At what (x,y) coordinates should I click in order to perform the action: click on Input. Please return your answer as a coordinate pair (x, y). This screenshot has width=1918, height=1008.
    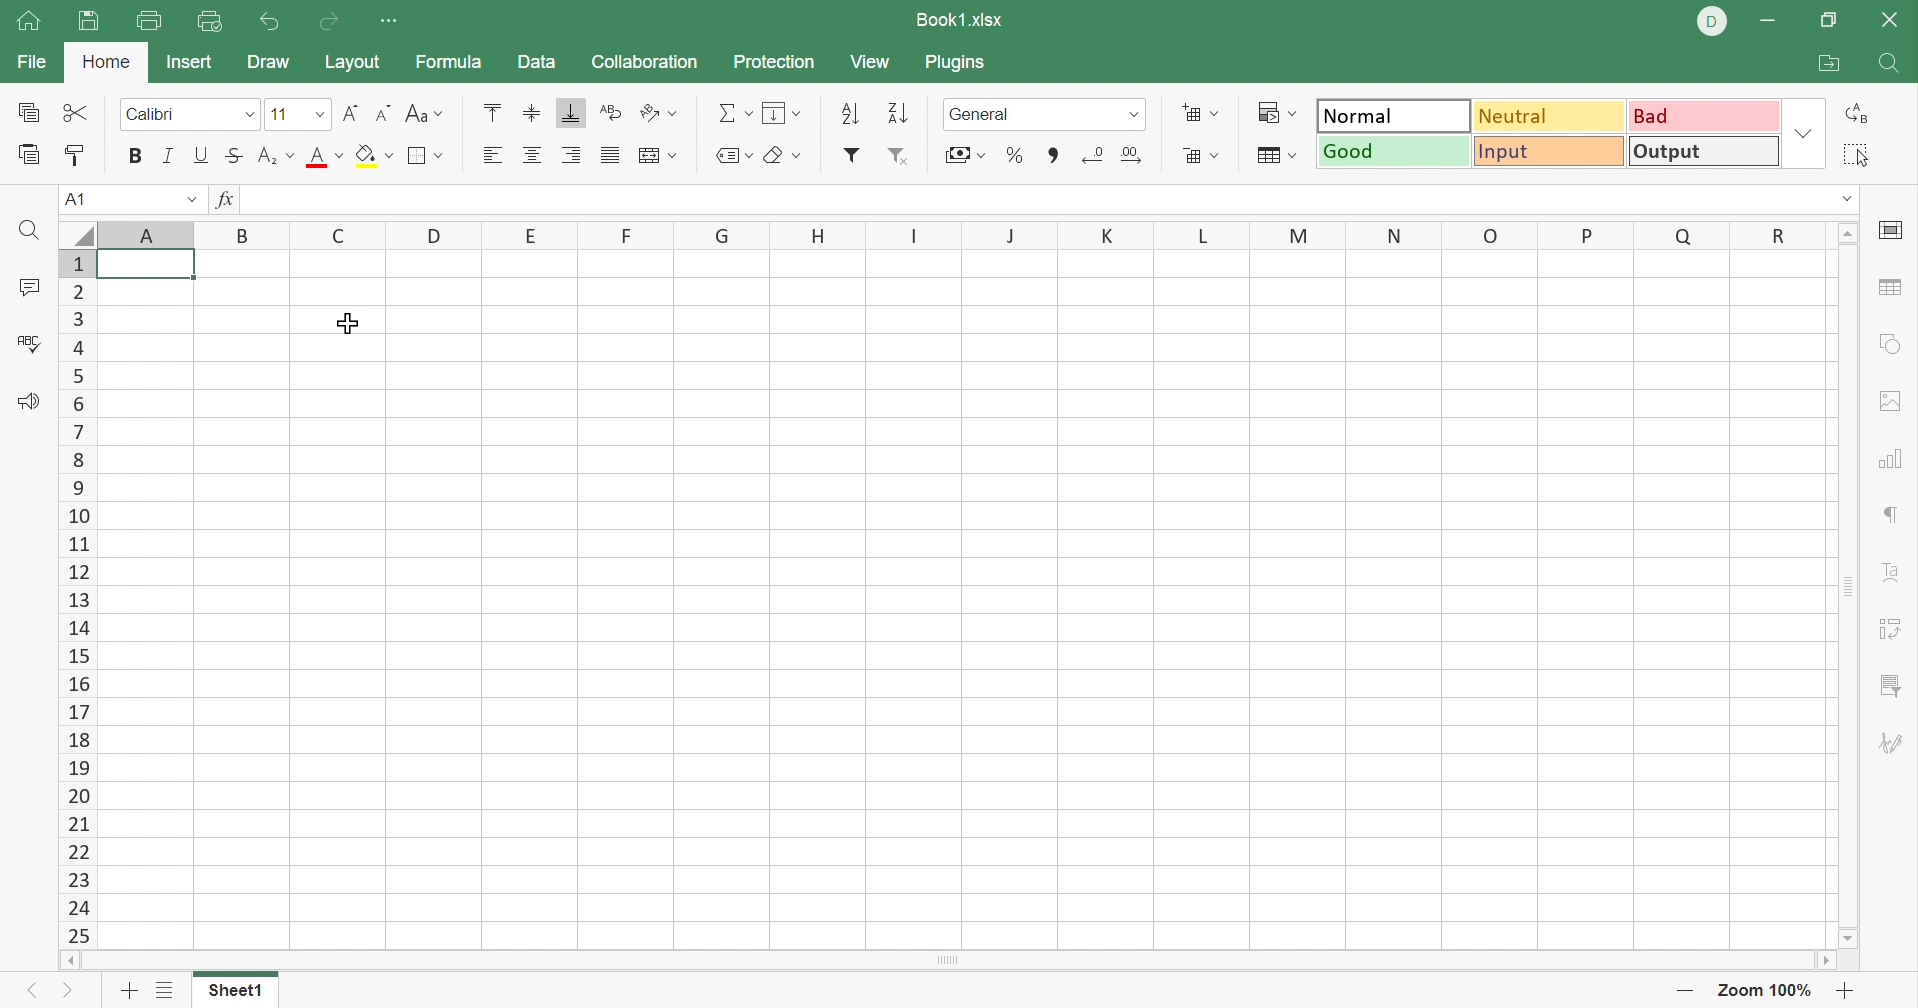
    Looking at the image, I should click on (1547, 152).